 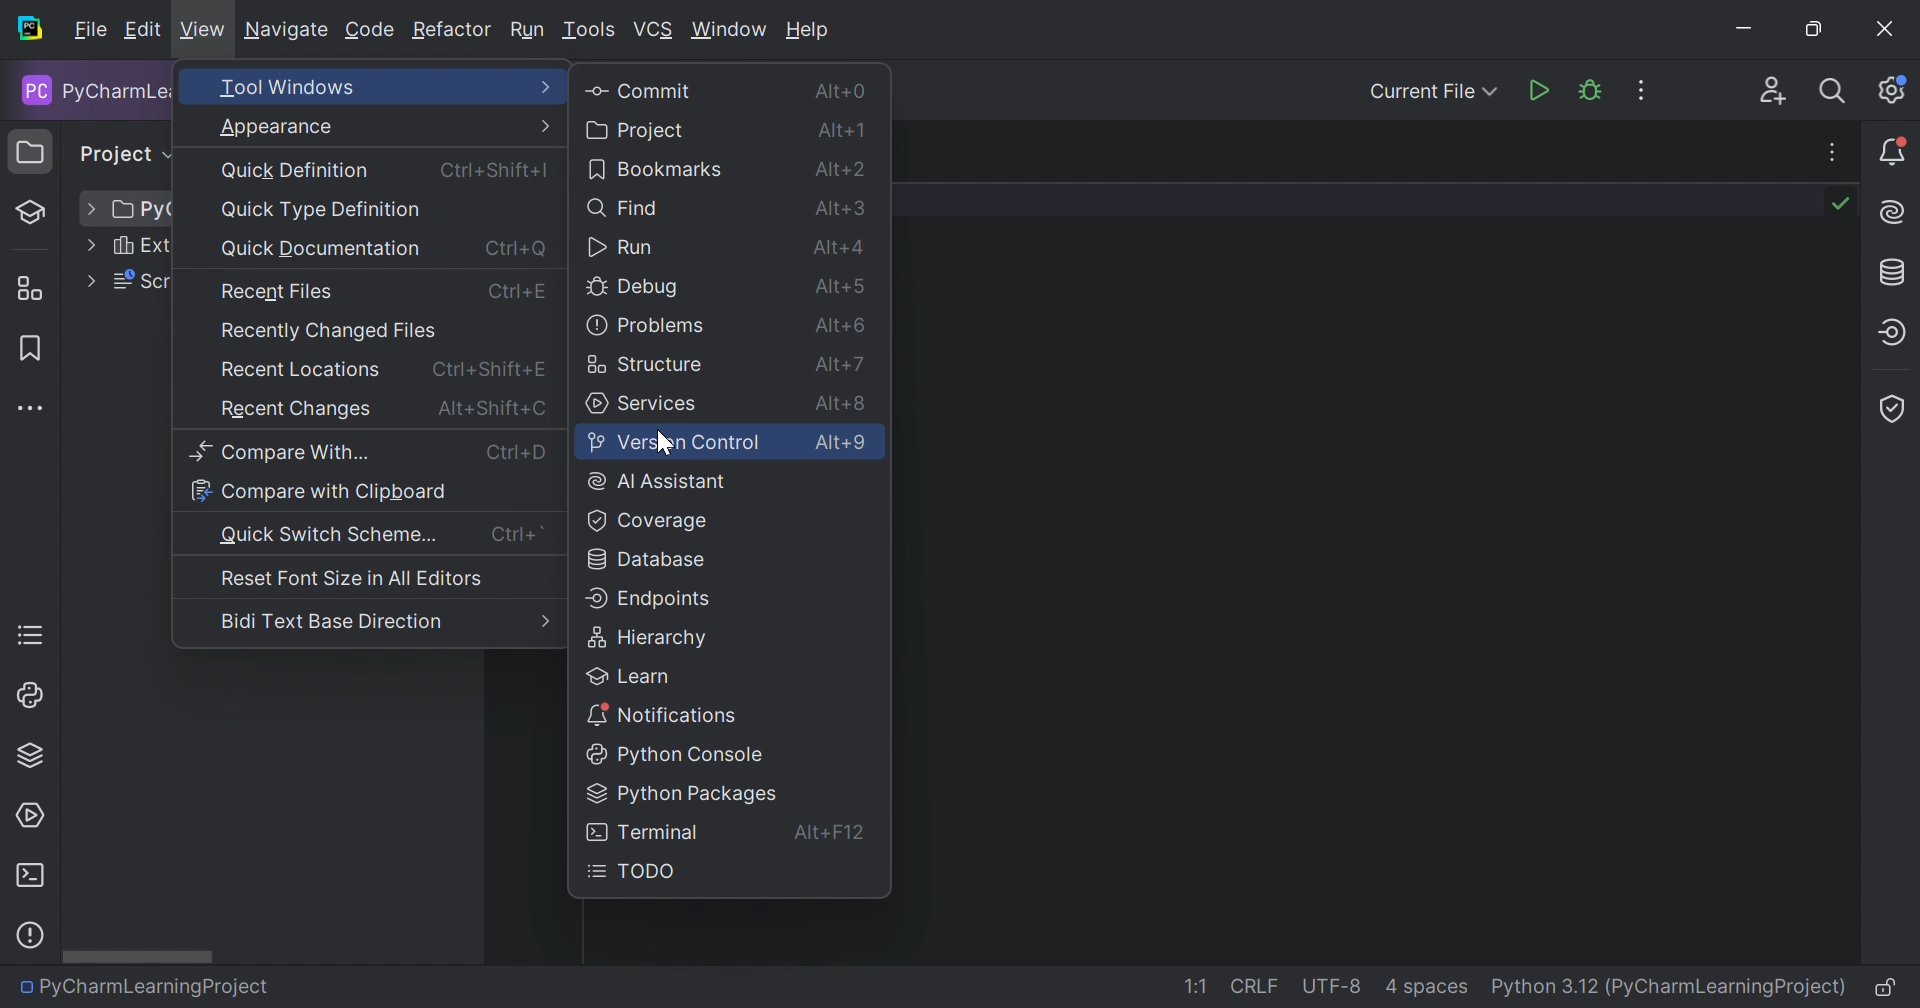 I want to click on Py, so click(x=141, y=210).